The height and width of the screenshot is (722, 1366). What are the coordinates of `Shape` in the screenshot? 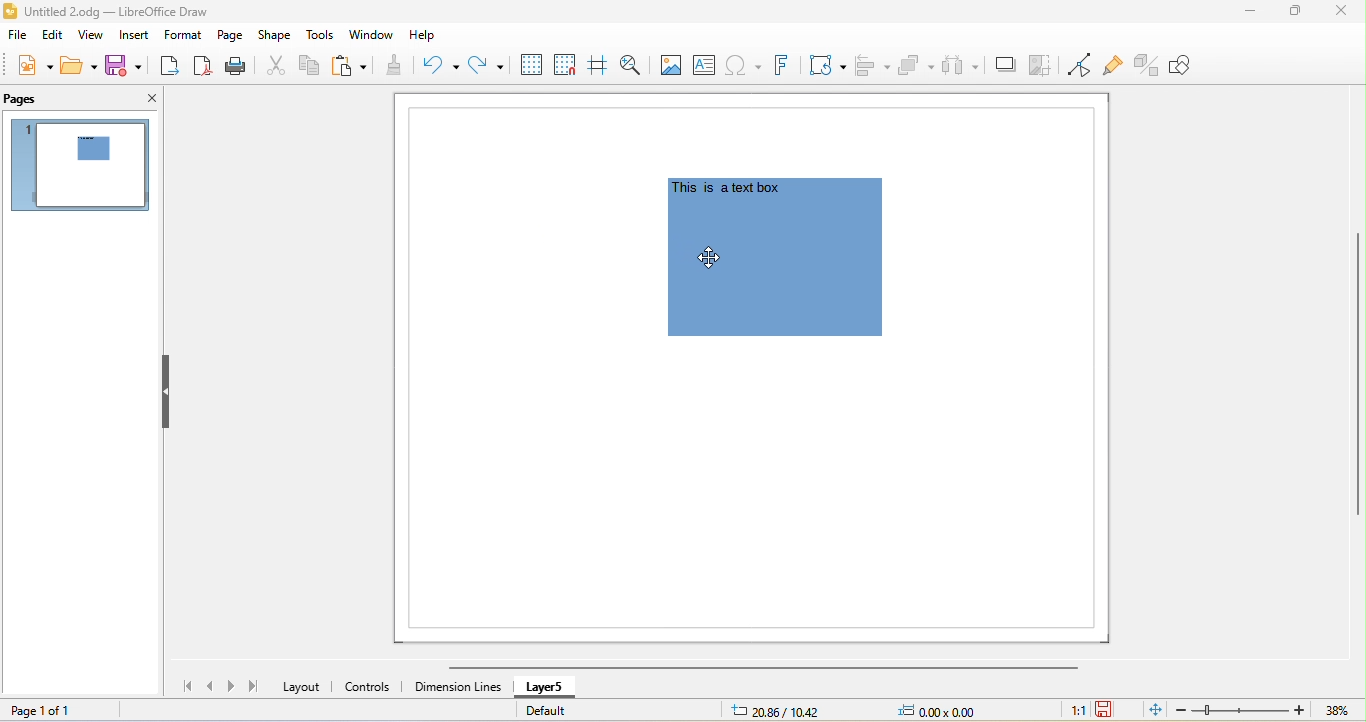 It's located at (774, 311).